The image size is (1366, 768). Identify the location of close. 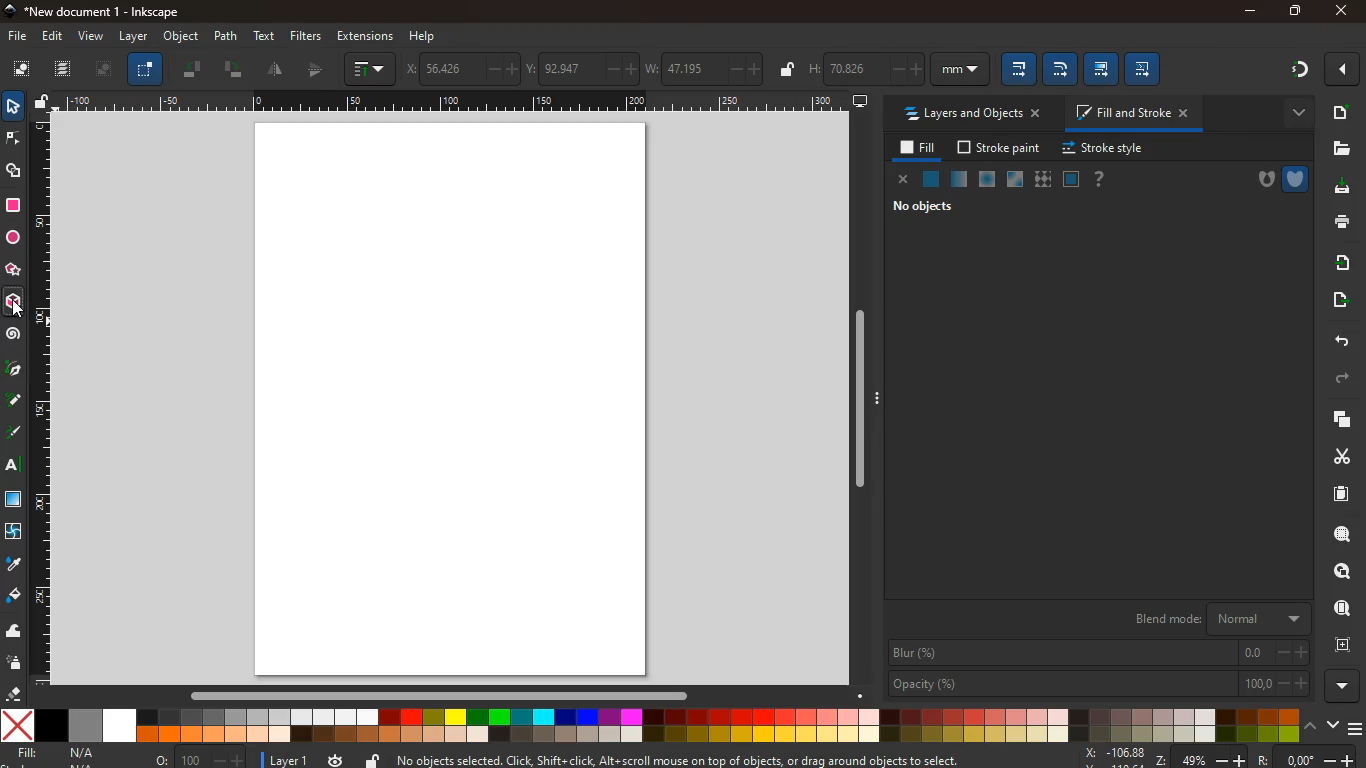
(1339, 12).